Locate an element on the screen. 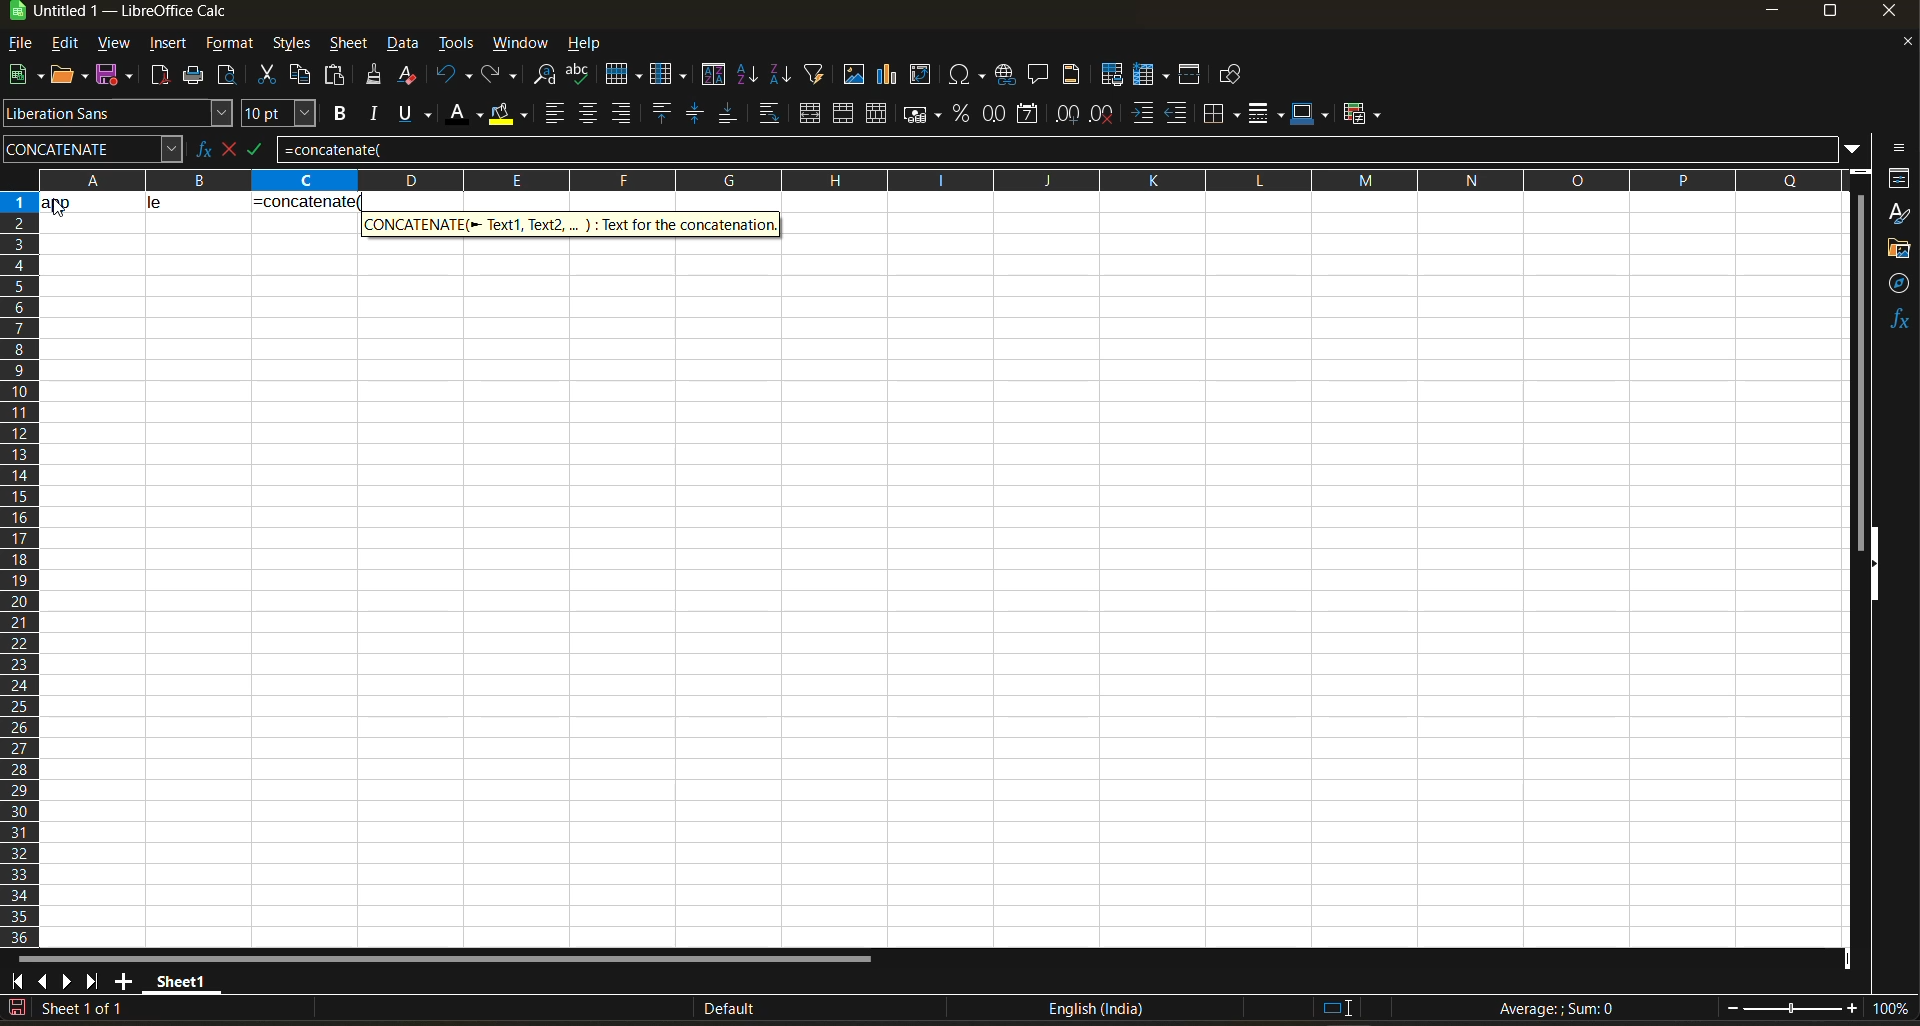  spelling is located at coordinates (577, 76).